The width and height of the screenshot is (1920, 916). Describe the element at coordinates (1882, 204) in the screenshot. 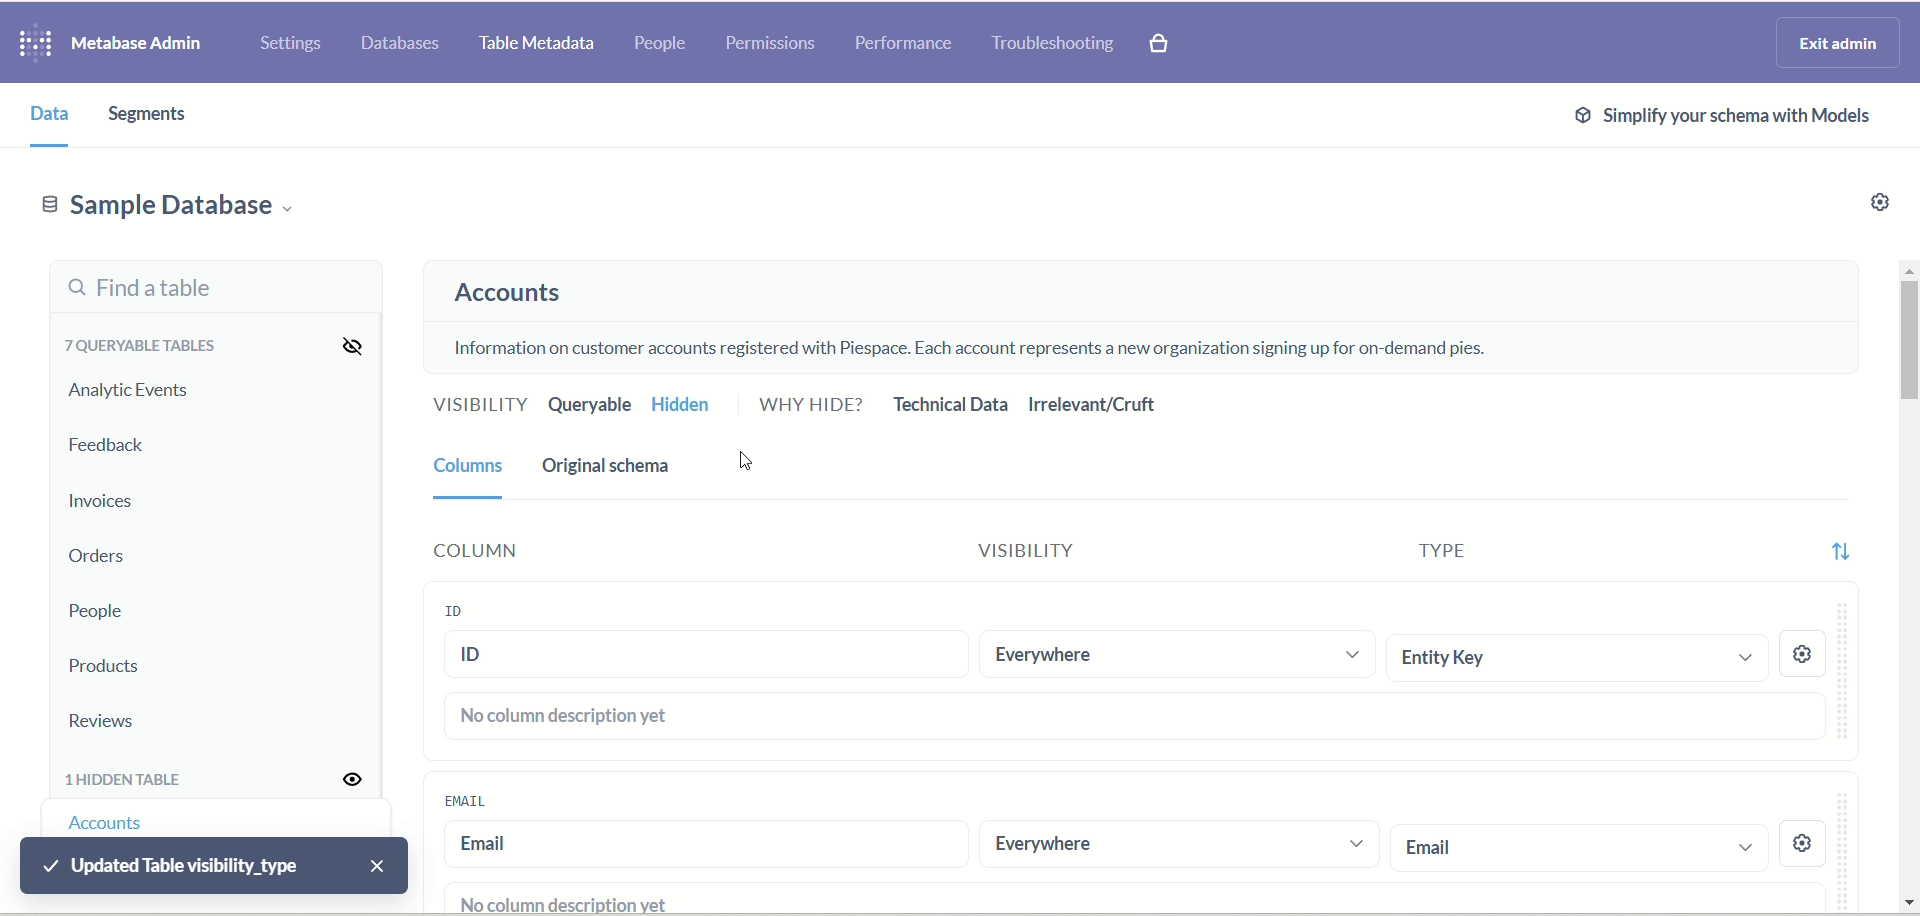

I see `settings` at that location.